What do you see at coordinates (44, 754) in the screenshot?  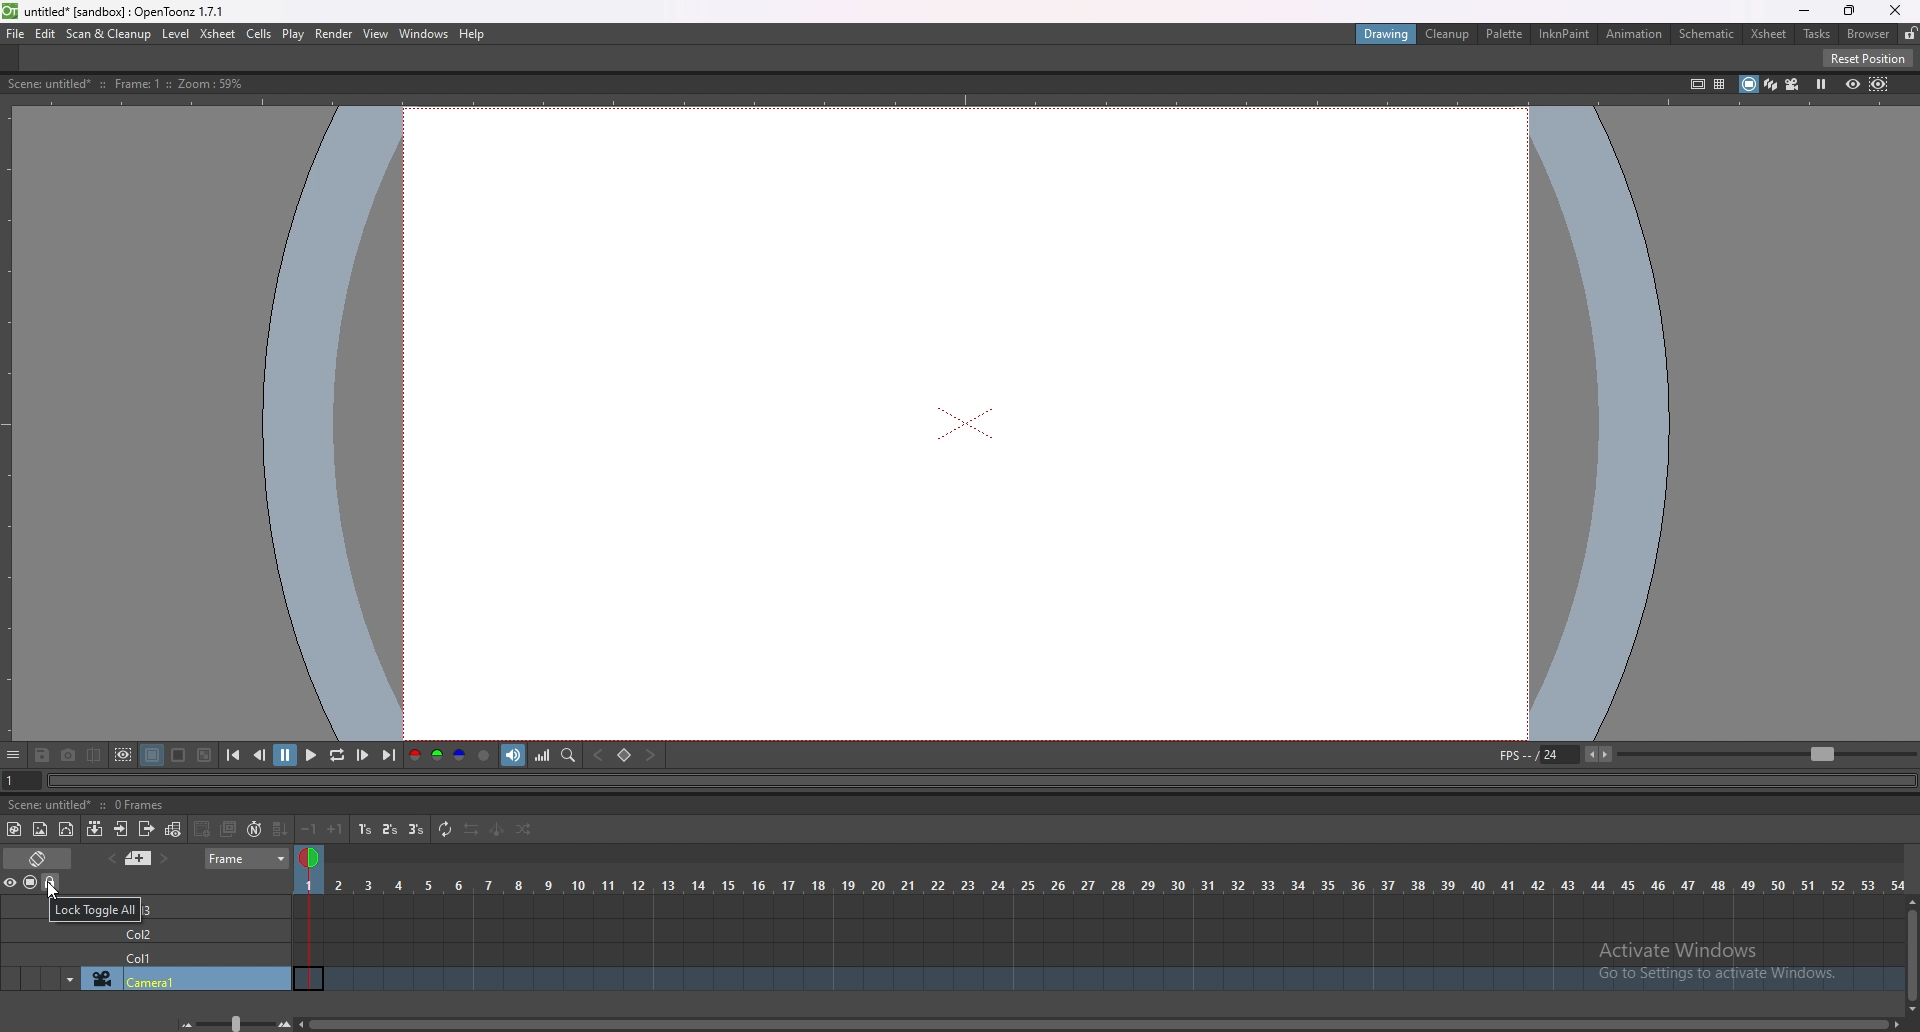 I see `save` at bounding box center [44, 754].